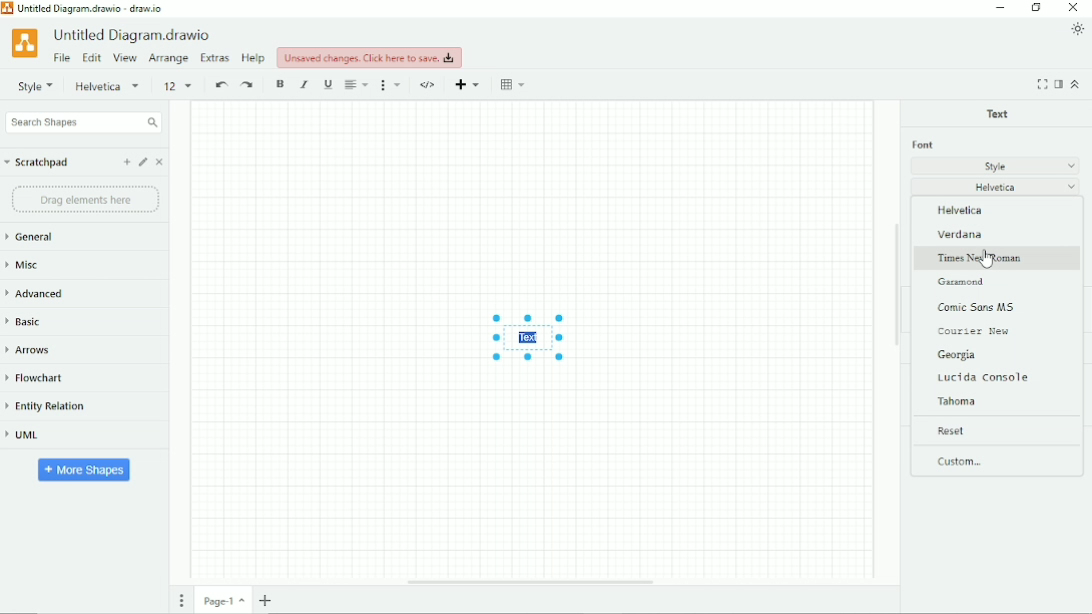 The height and width of the screenshot is (614, 1092). Describe the element at coordinates (110, 86) in the screenshot. I see `Helvetica` at that location.